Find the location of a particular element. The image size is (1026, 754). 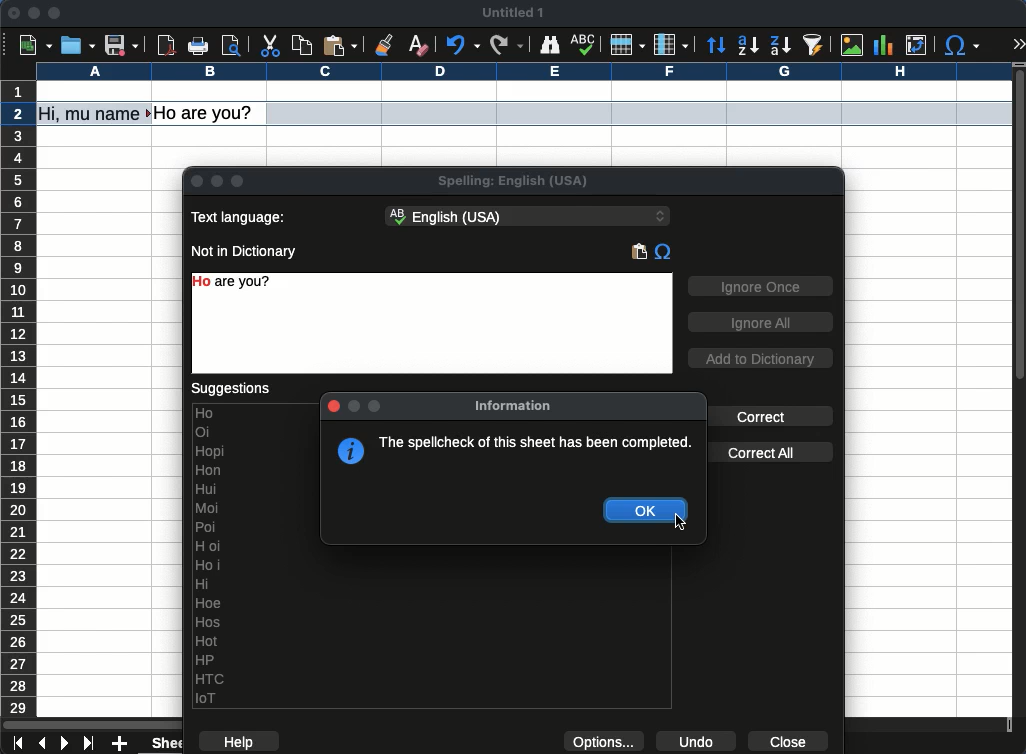

image is located at coordinates (855, 46).